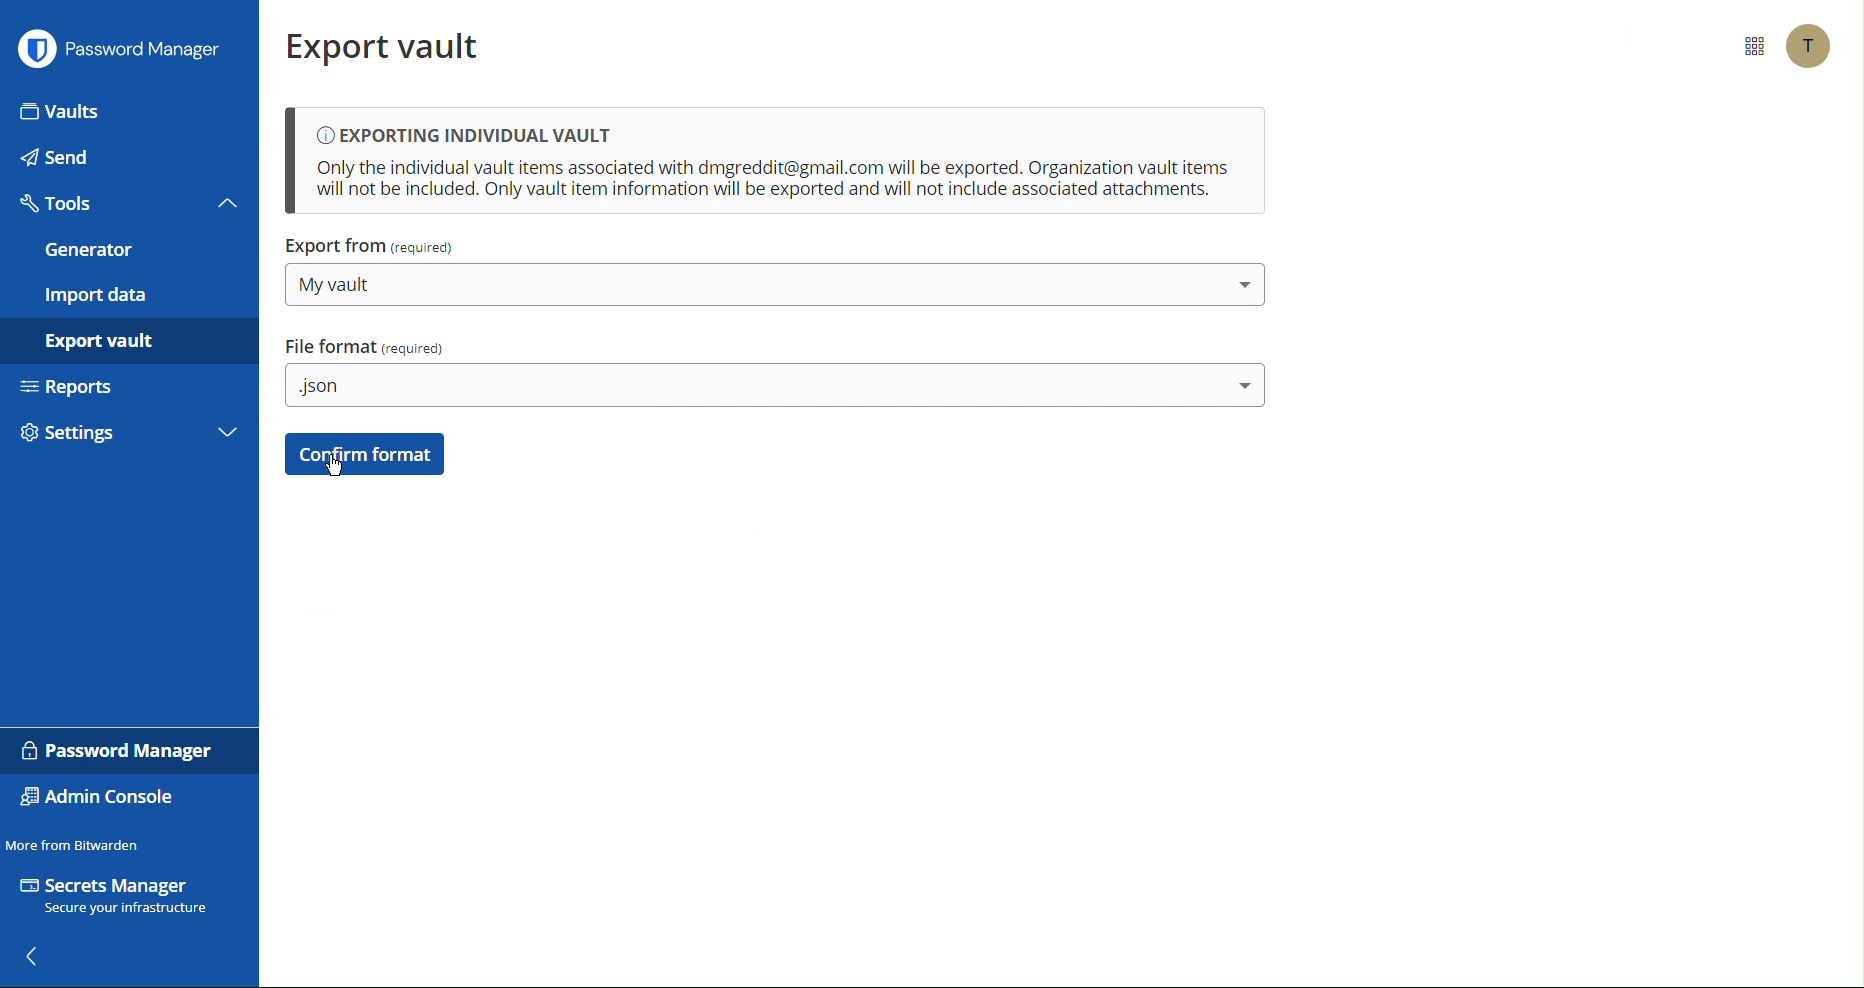 This screenshot has width=1864, height=988. I want to click on Export From, so click(371, 248).